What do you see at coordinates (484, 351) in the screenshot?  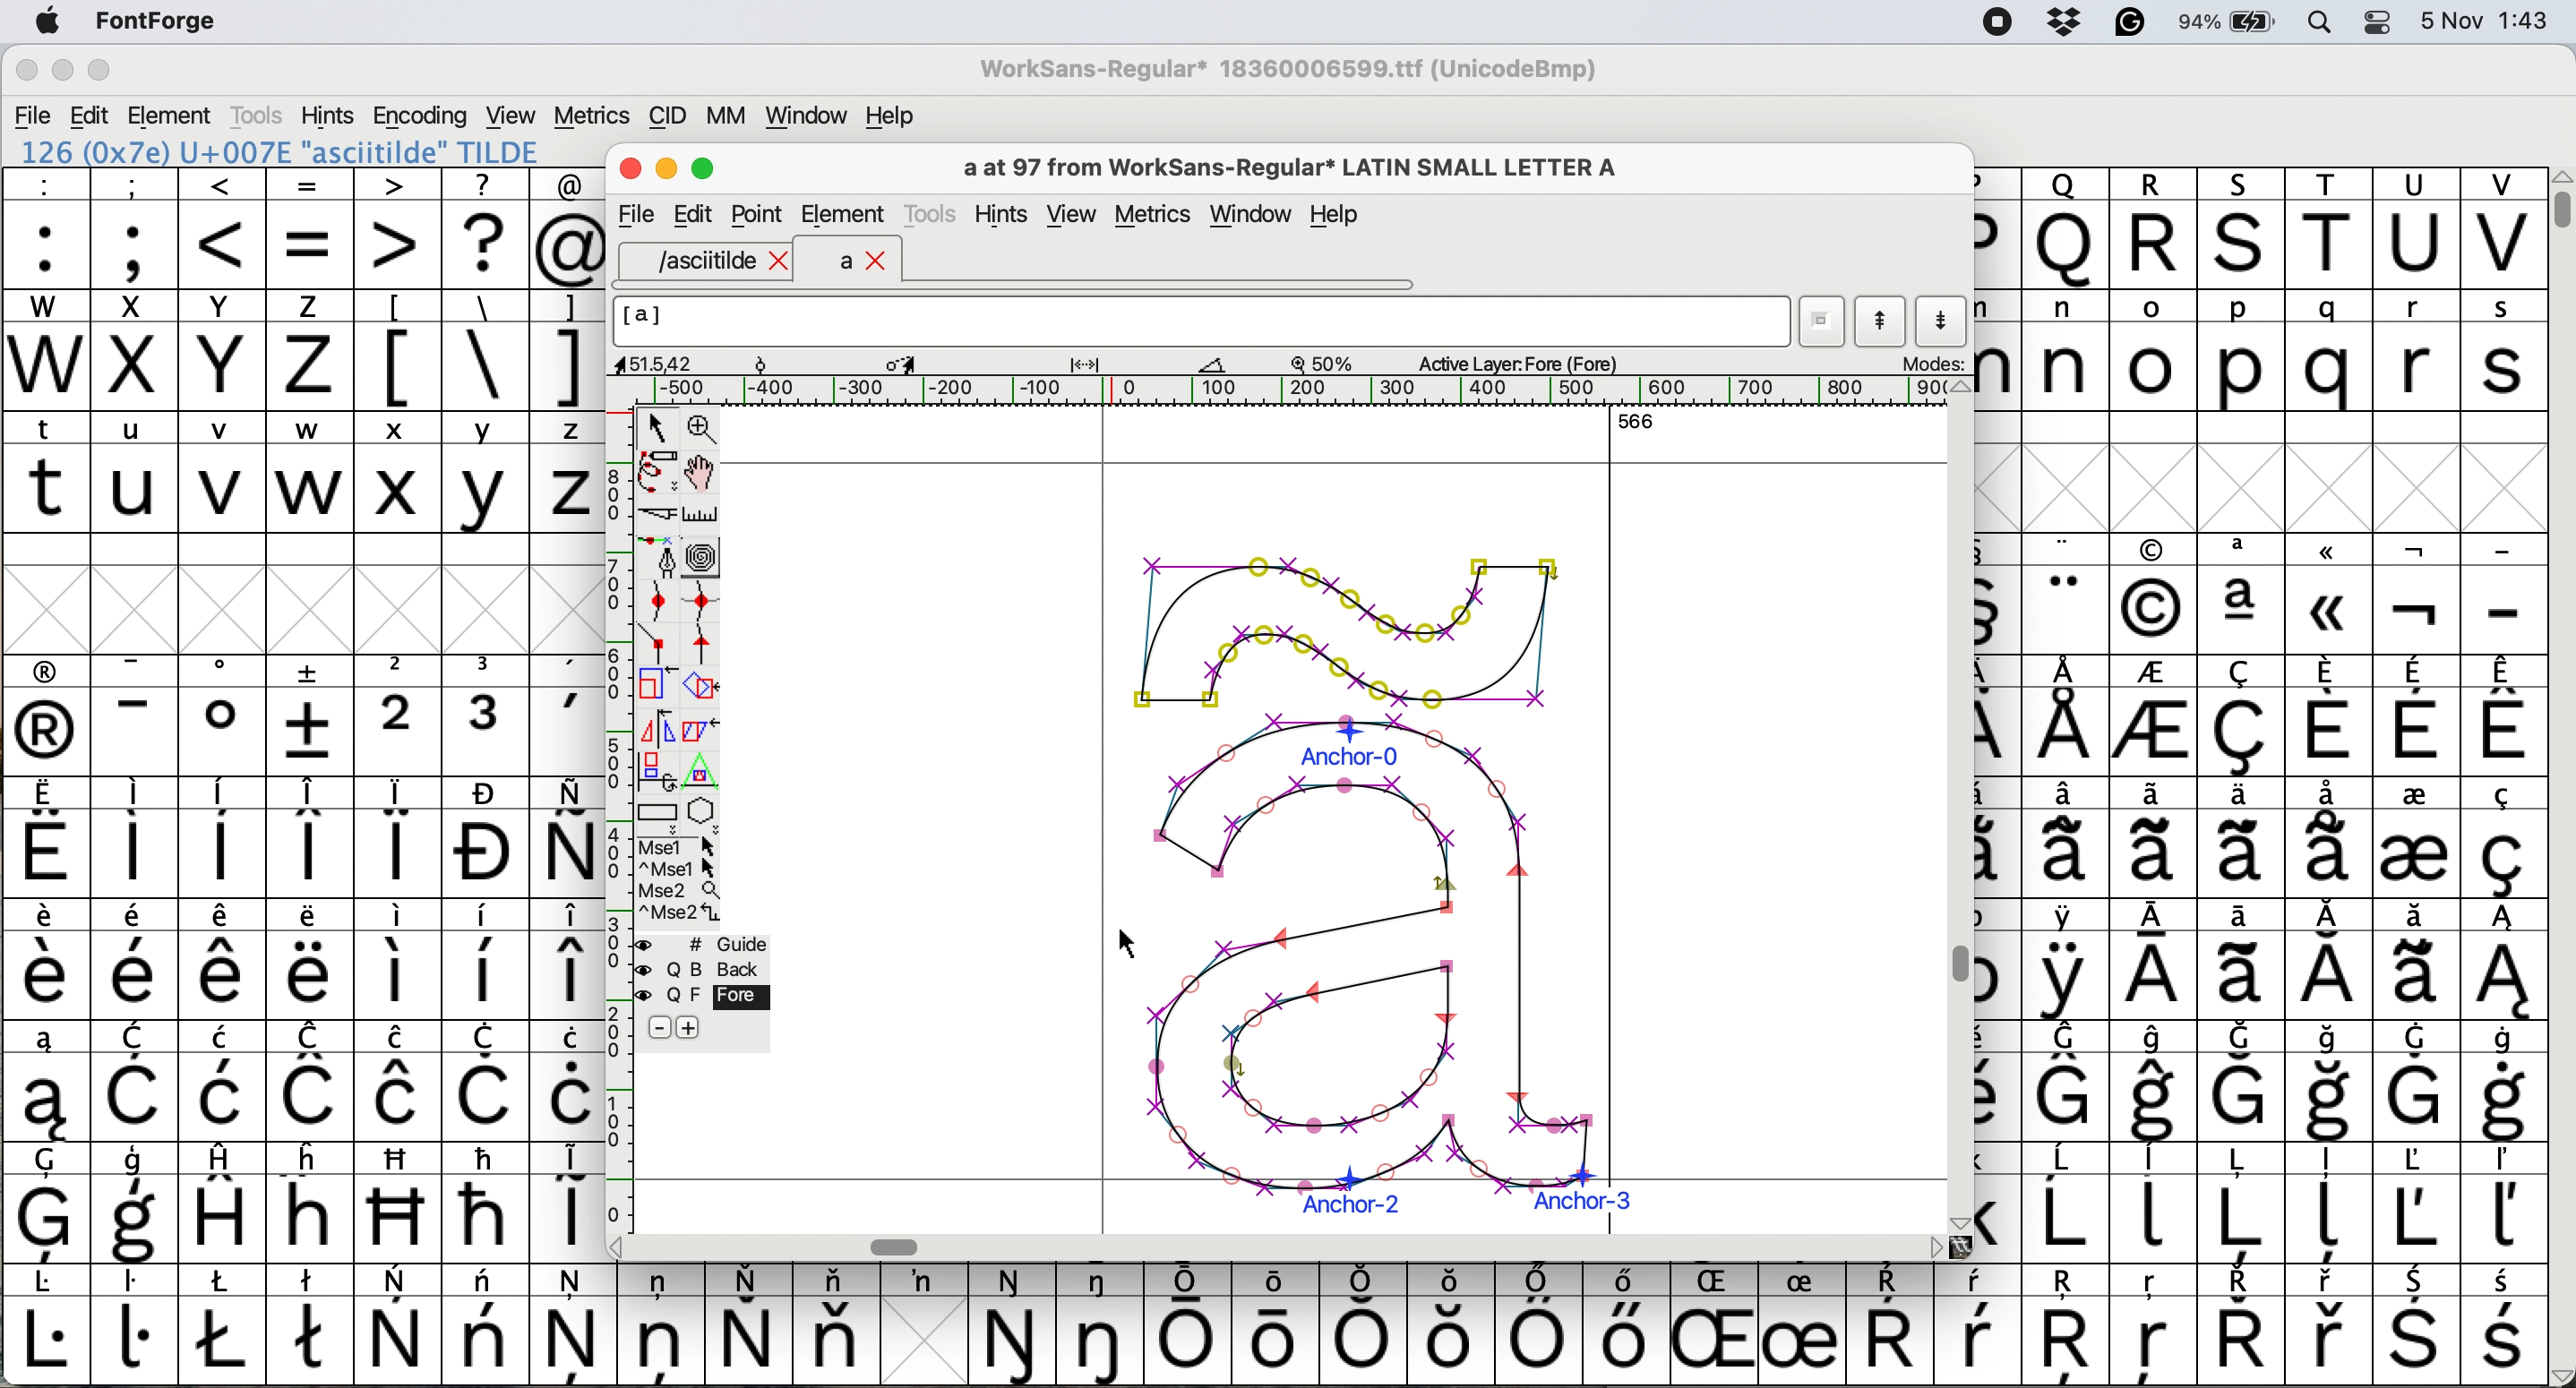 I see `\` at bounding box center [484, 351].